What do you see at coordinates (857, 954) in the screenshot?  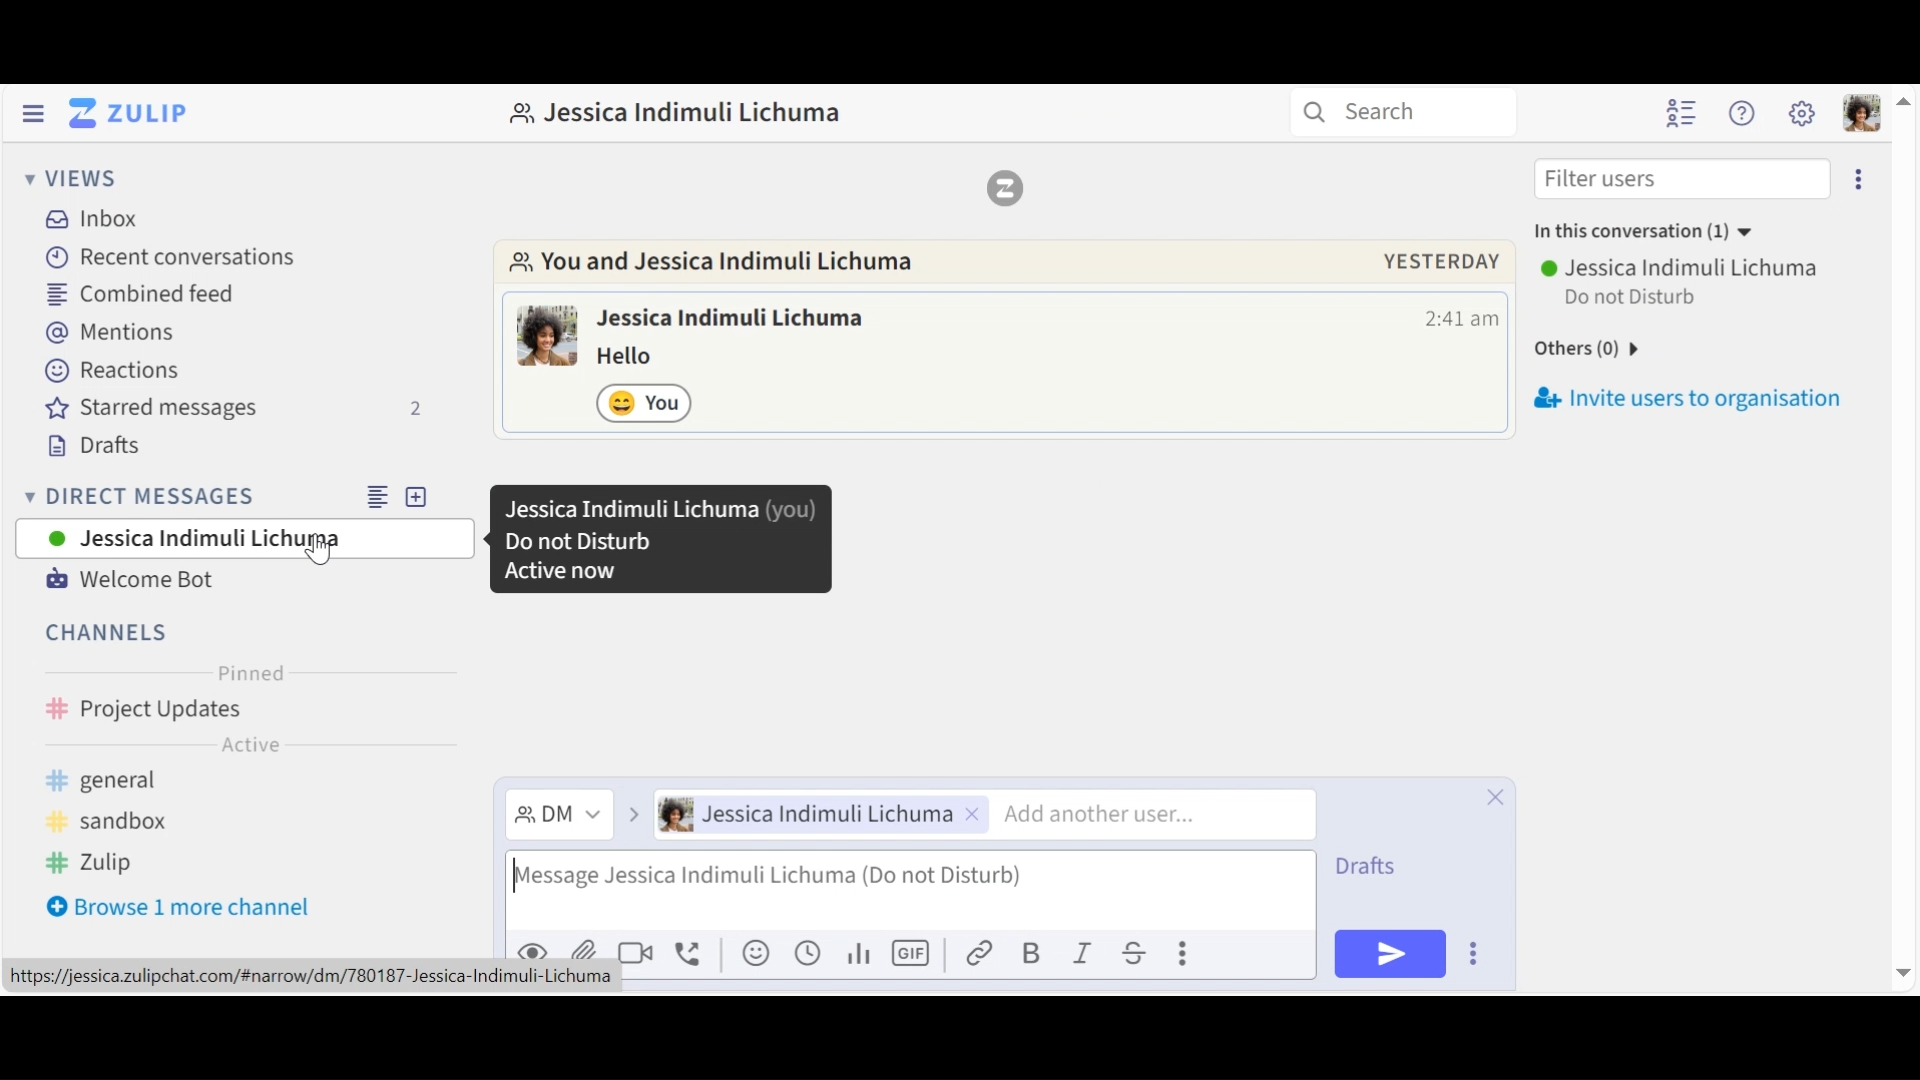 I see `Add polls` at bounding box center [857, 954].